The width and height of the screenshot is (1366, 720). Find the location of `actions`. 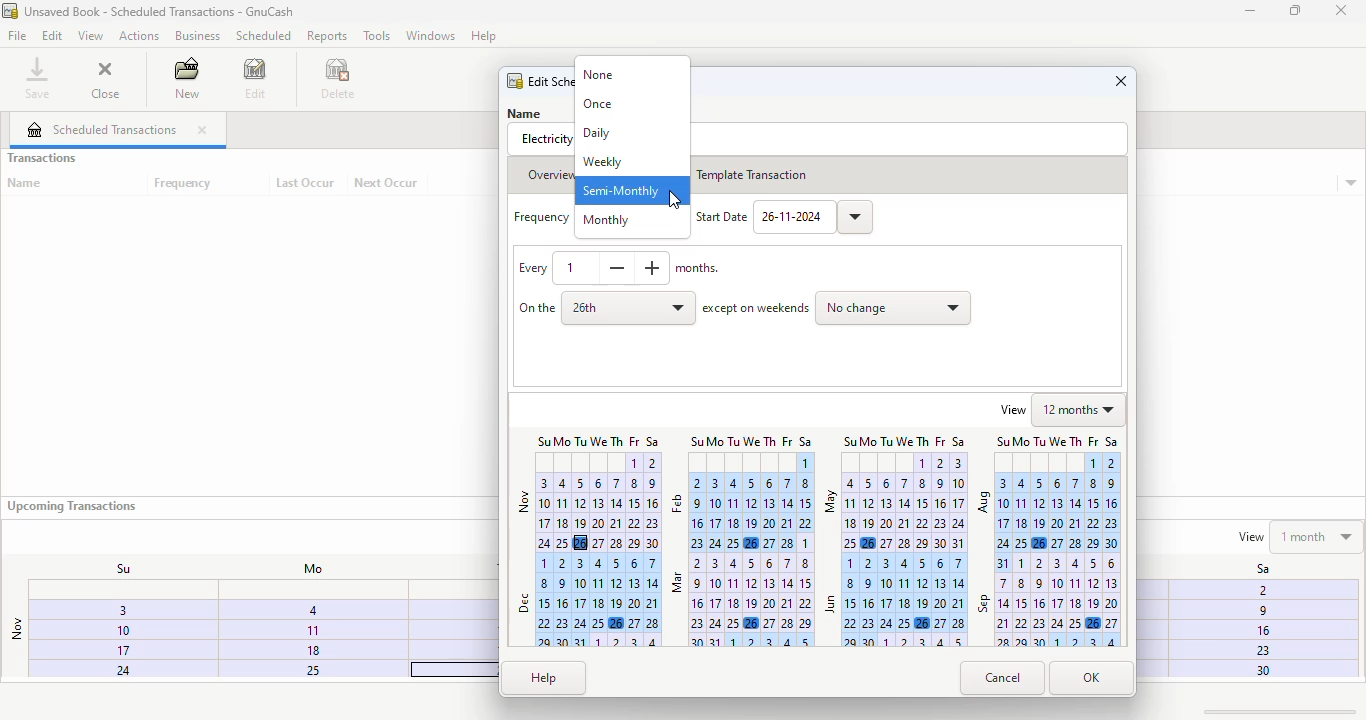

actions is located at coordinates (138, 36).